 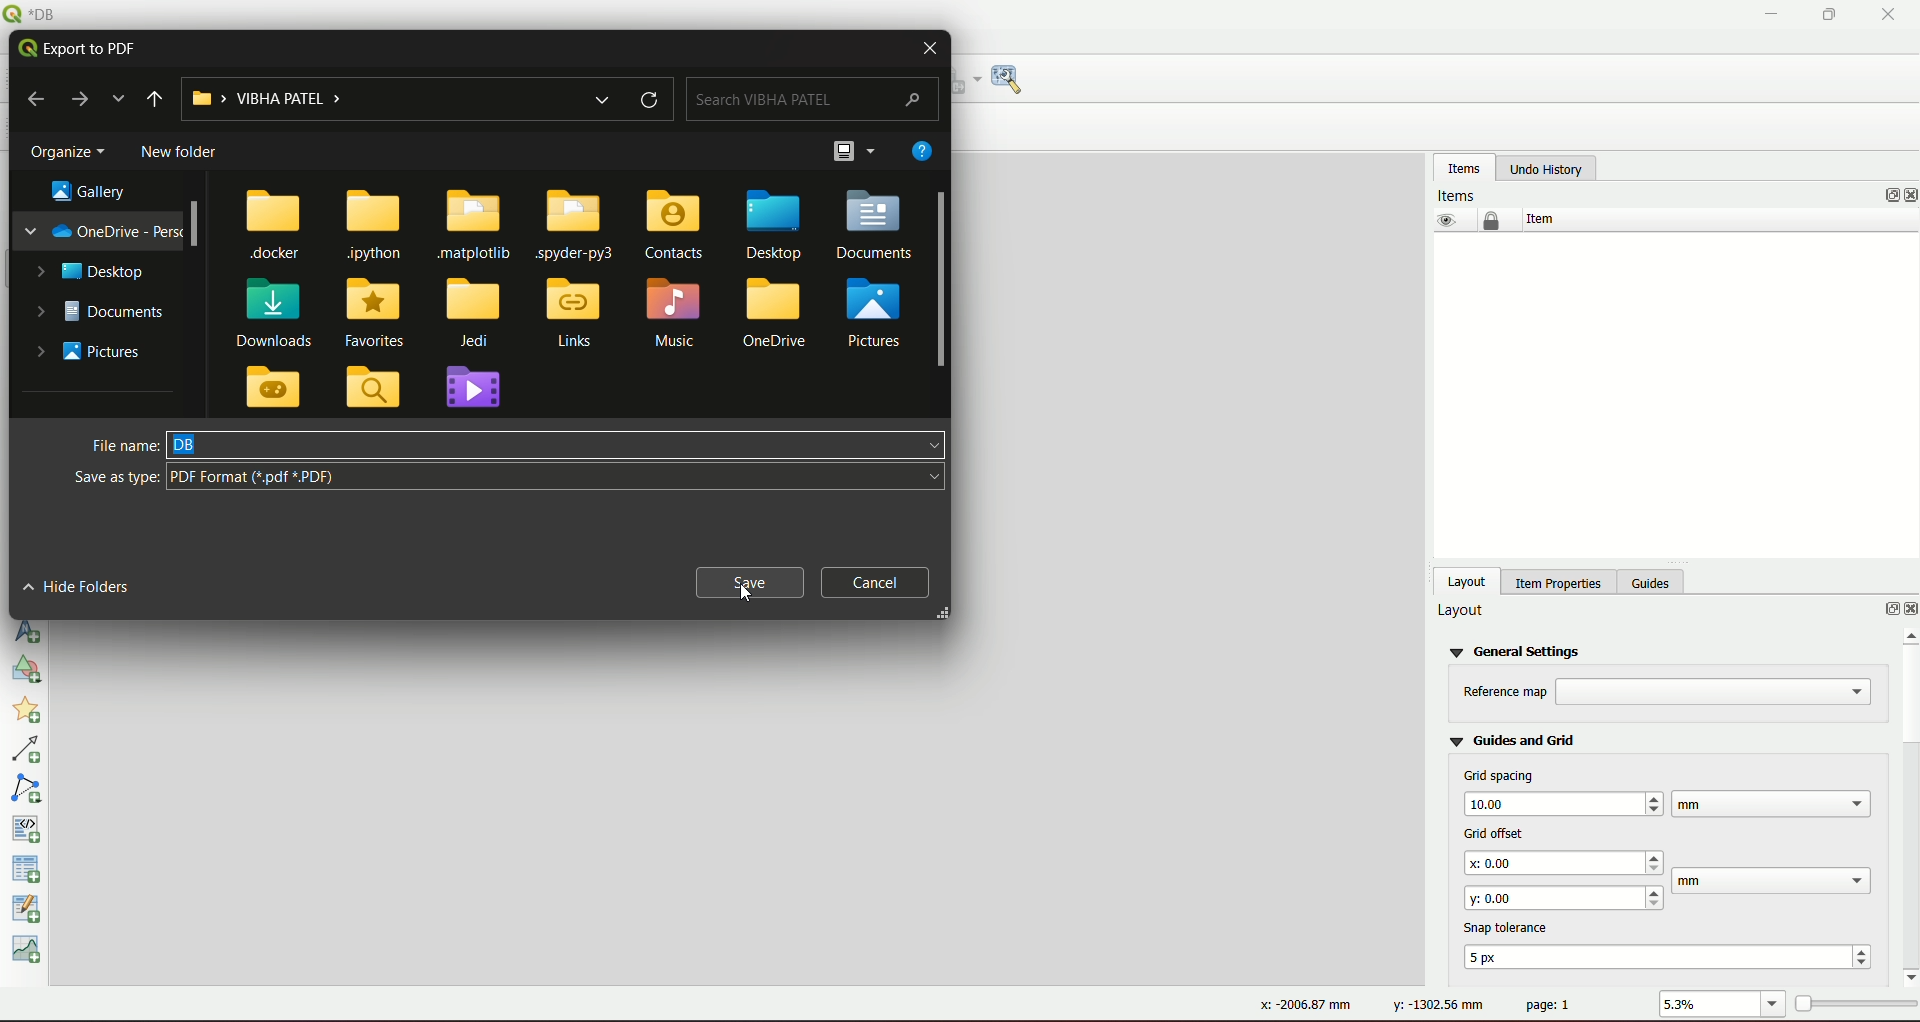 I want to click on One drive, so click(x=775, y=318).